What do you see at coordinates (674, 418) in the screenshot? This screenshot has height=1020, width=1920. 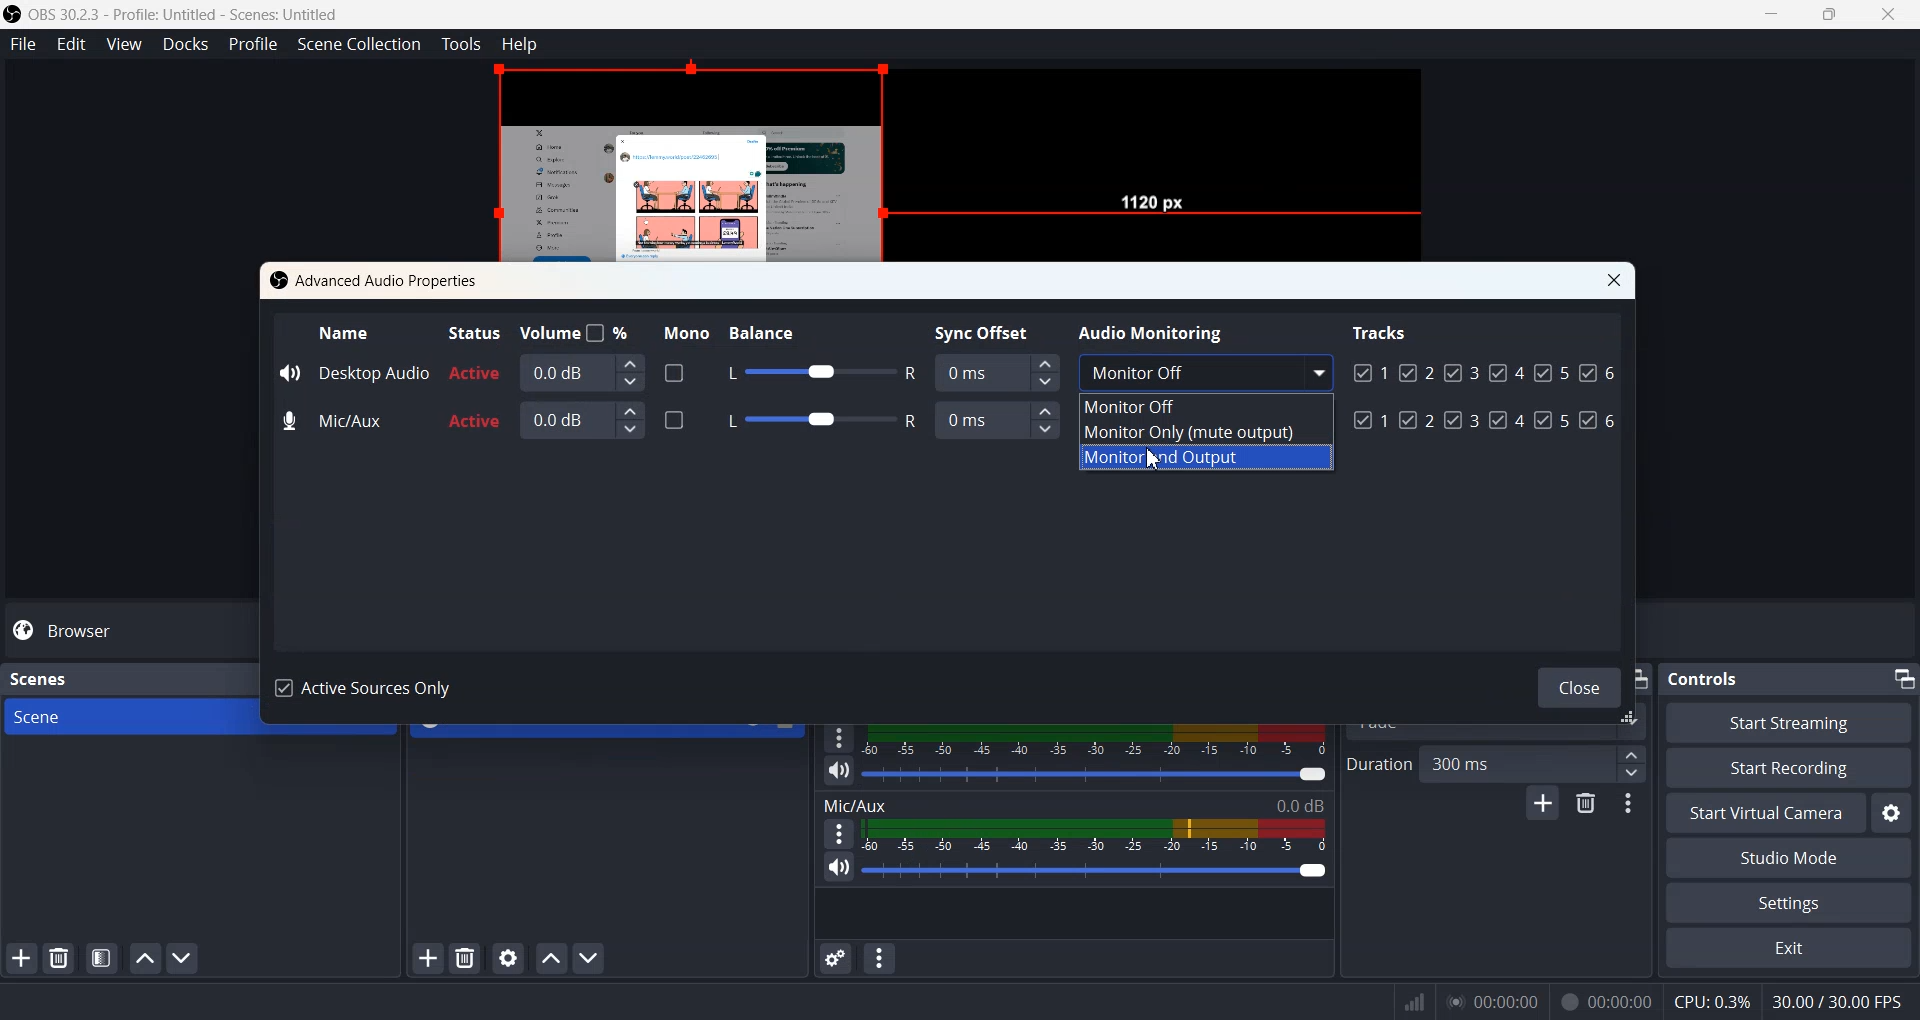 I see `Enabled/ disable Mono` at bounding box center [674, 418].